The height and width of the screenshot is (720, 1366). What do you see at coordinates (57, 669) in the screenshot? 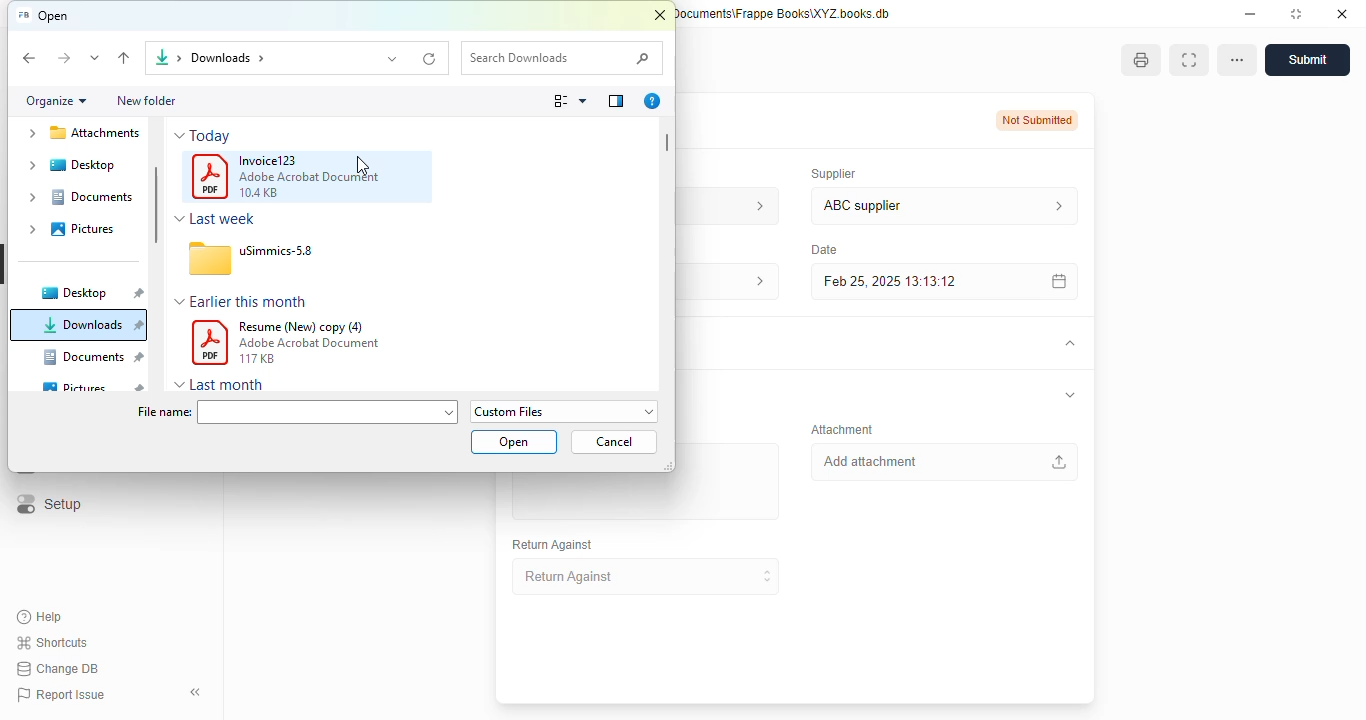
I see `change DB` at bounding box center [57, 669].